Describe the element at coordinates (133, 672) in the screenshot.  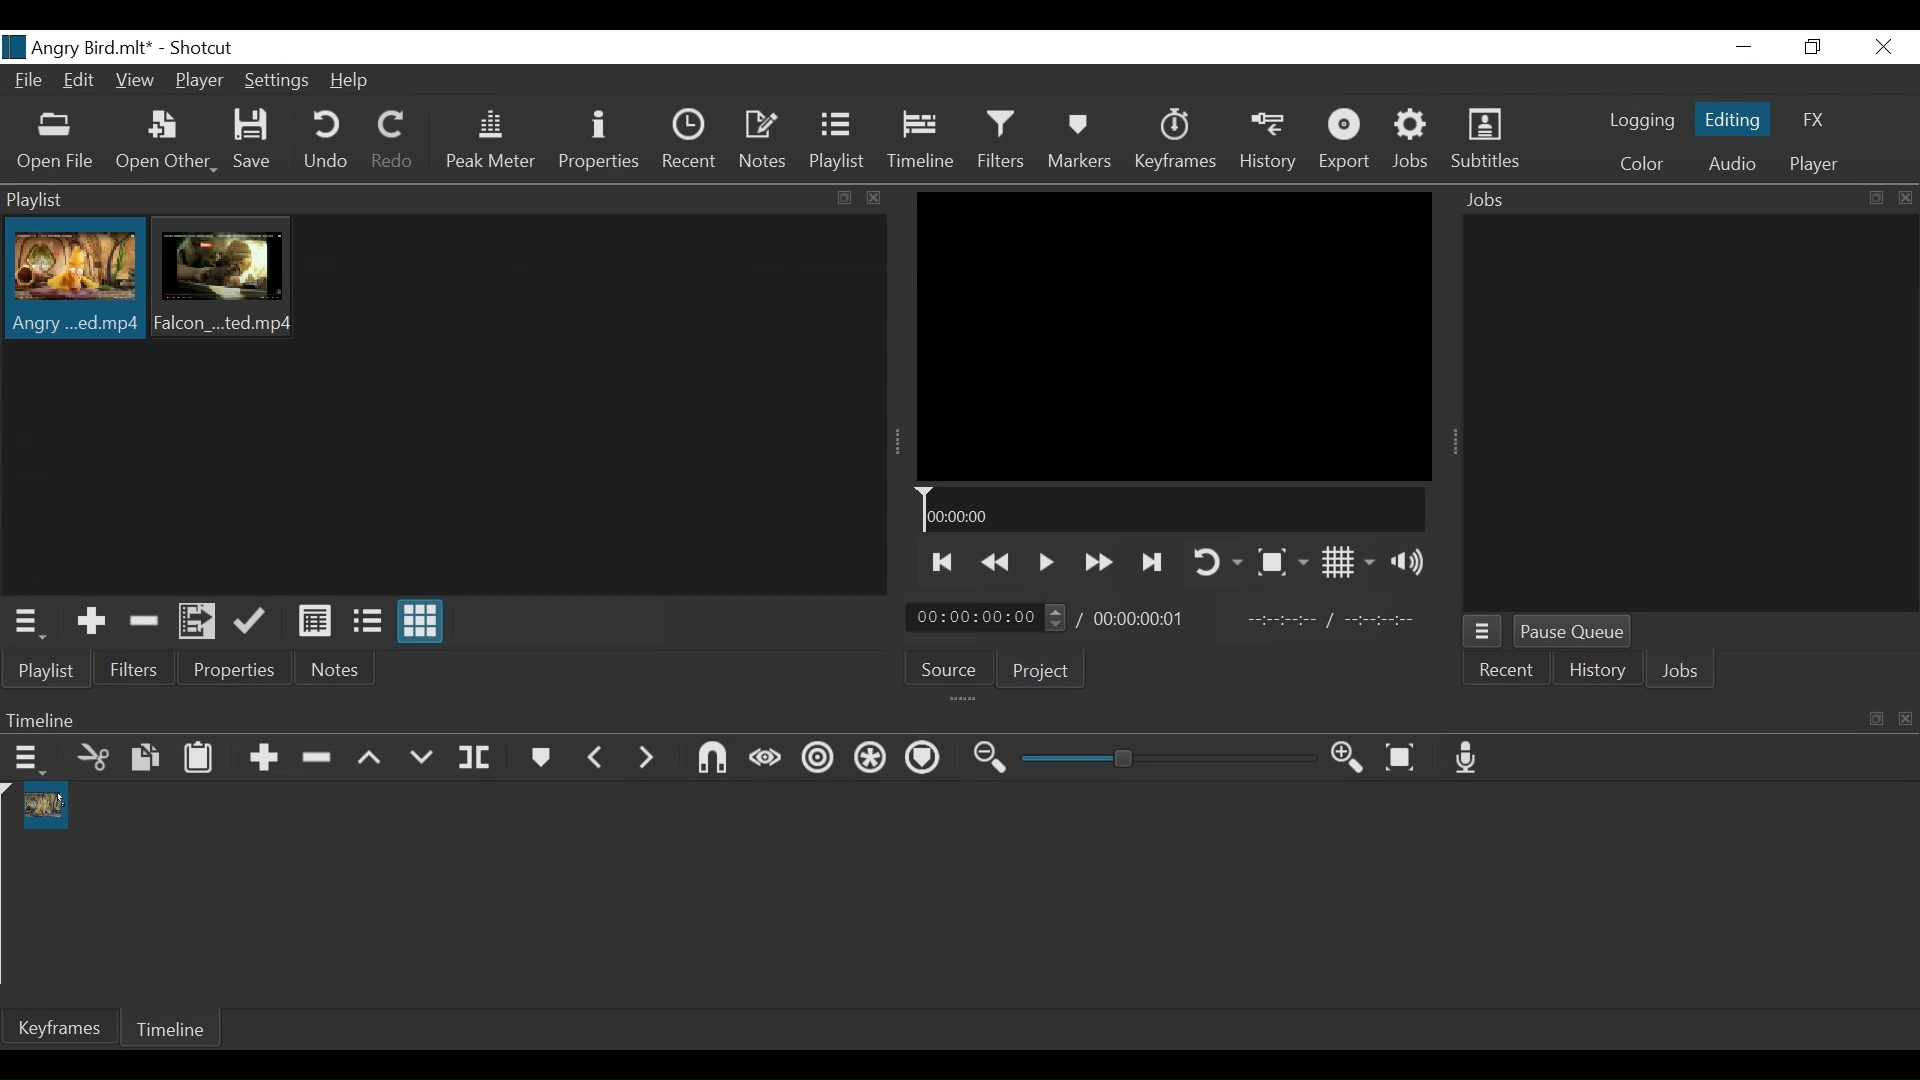
I see `Filters` at that location.